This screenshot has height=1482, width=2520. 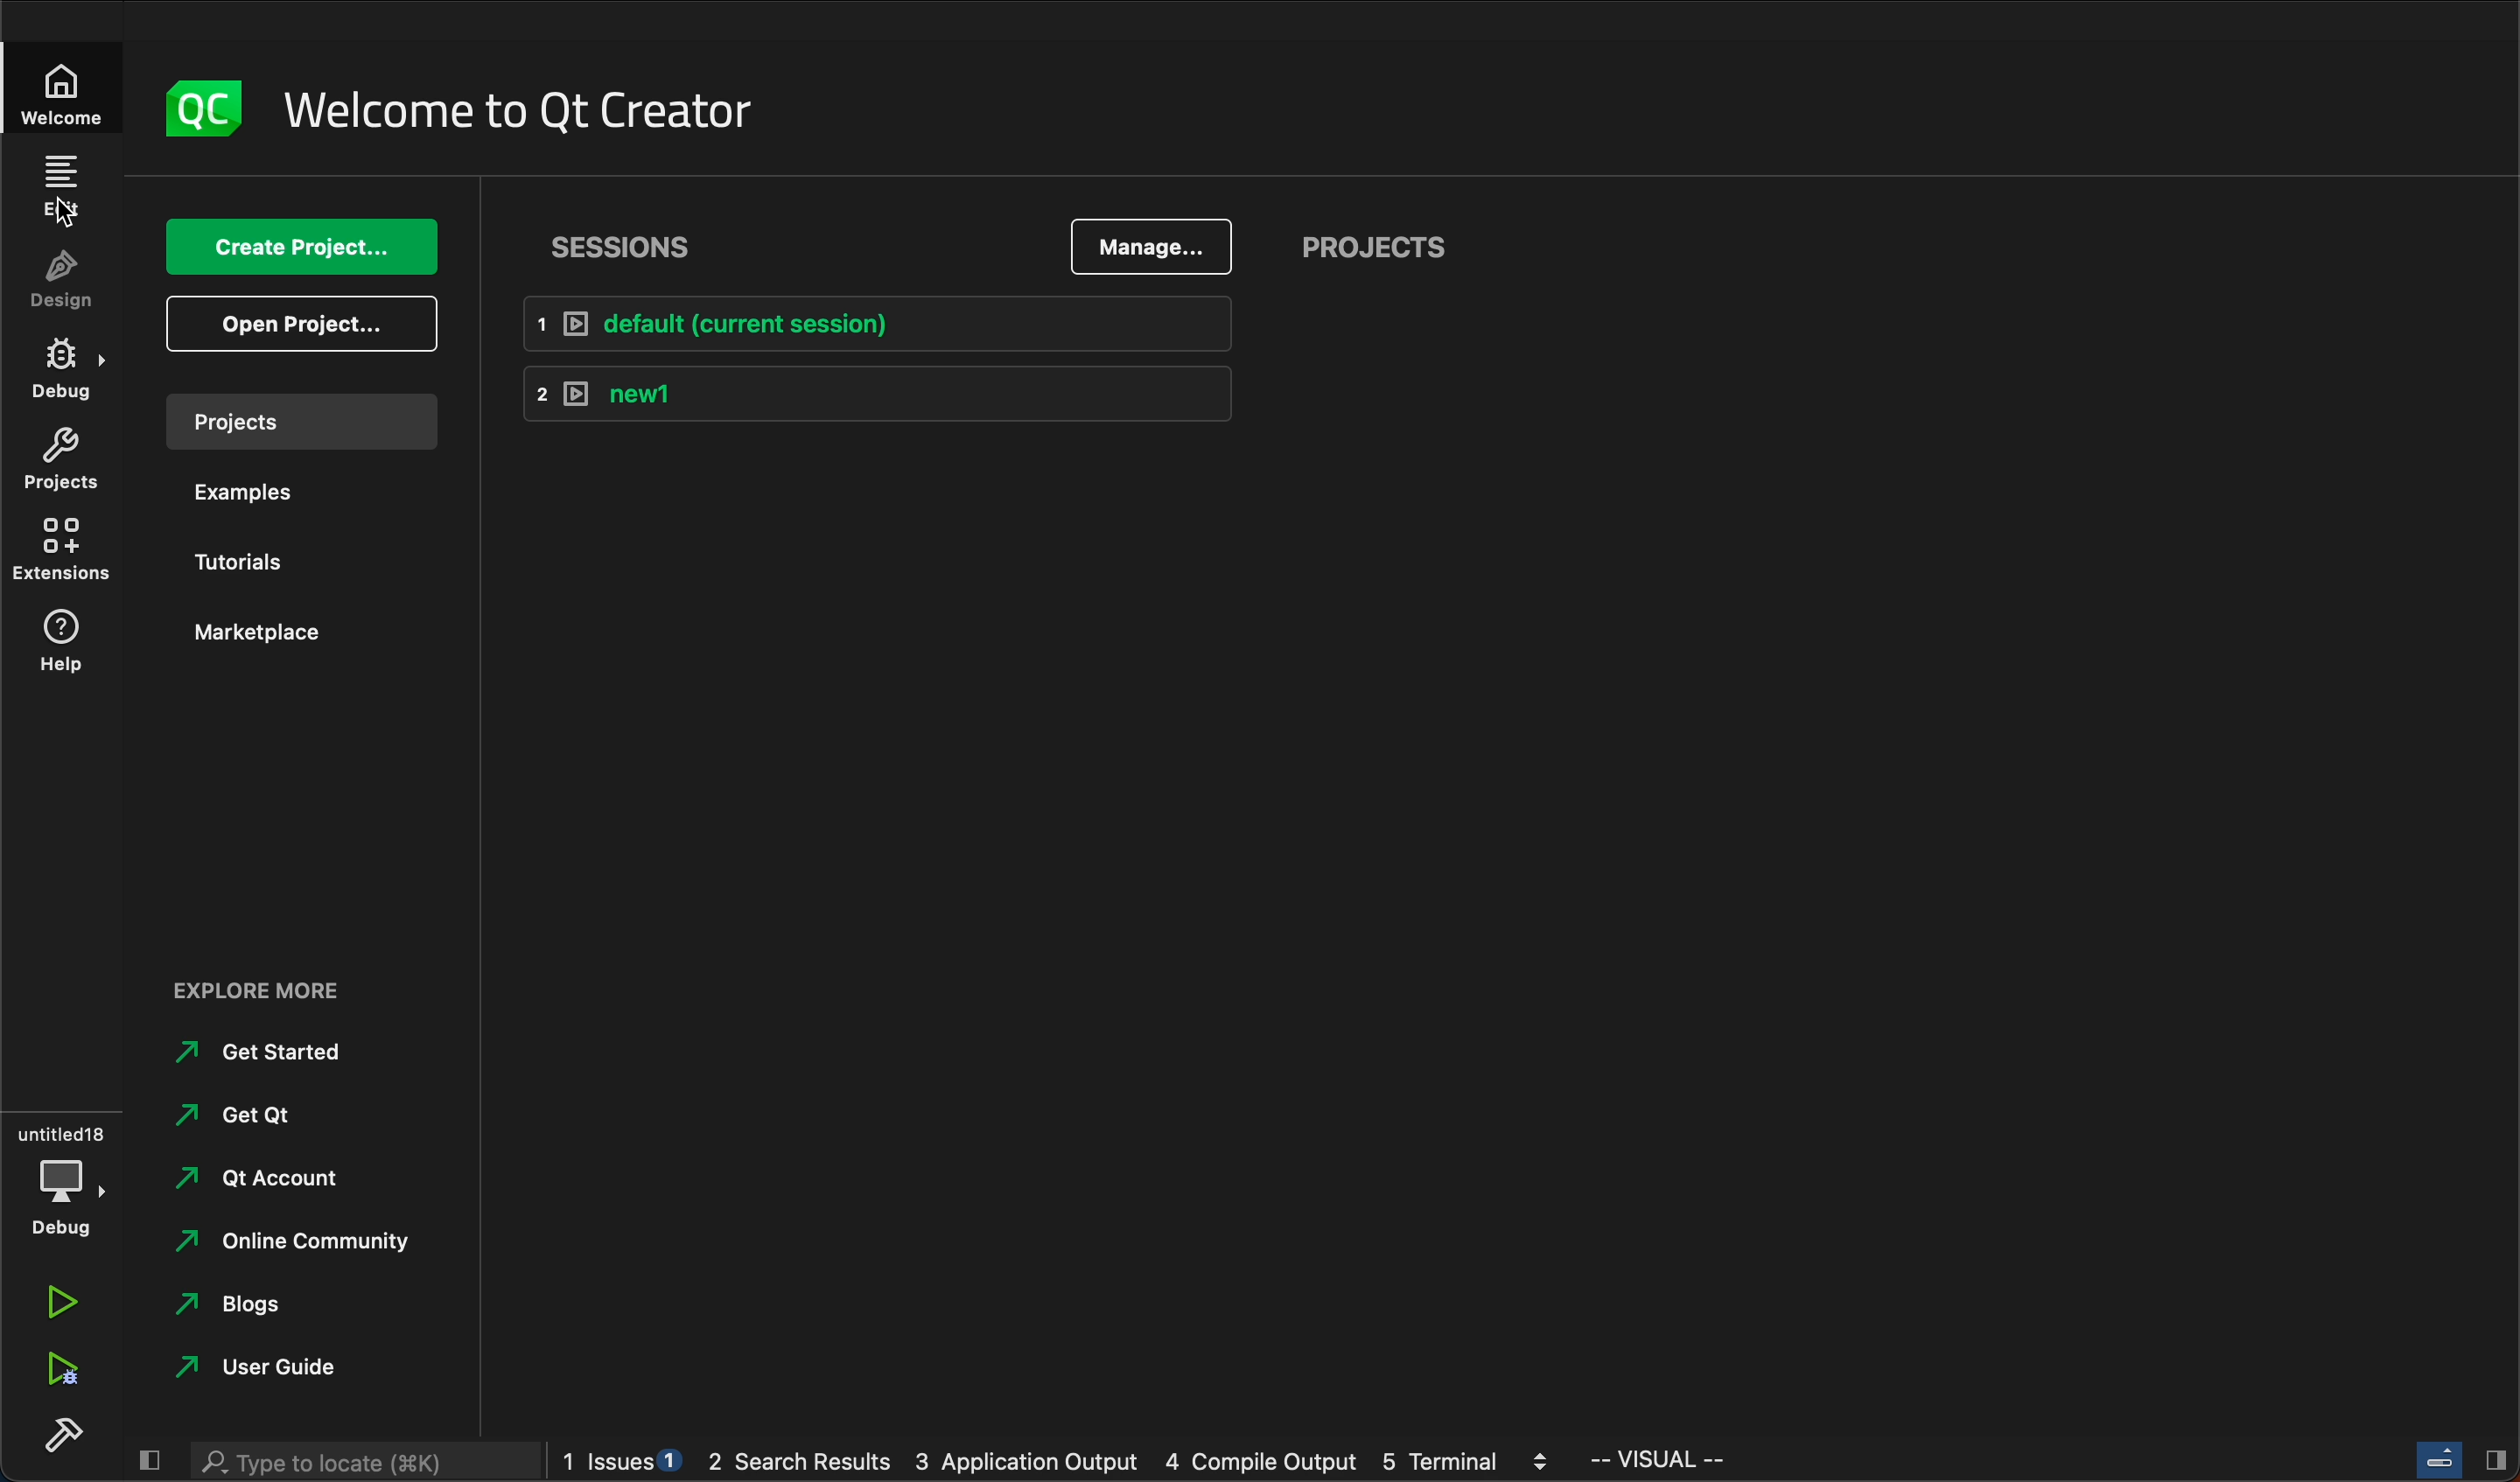 I want to click on search results, so click(x=797, y=1462).